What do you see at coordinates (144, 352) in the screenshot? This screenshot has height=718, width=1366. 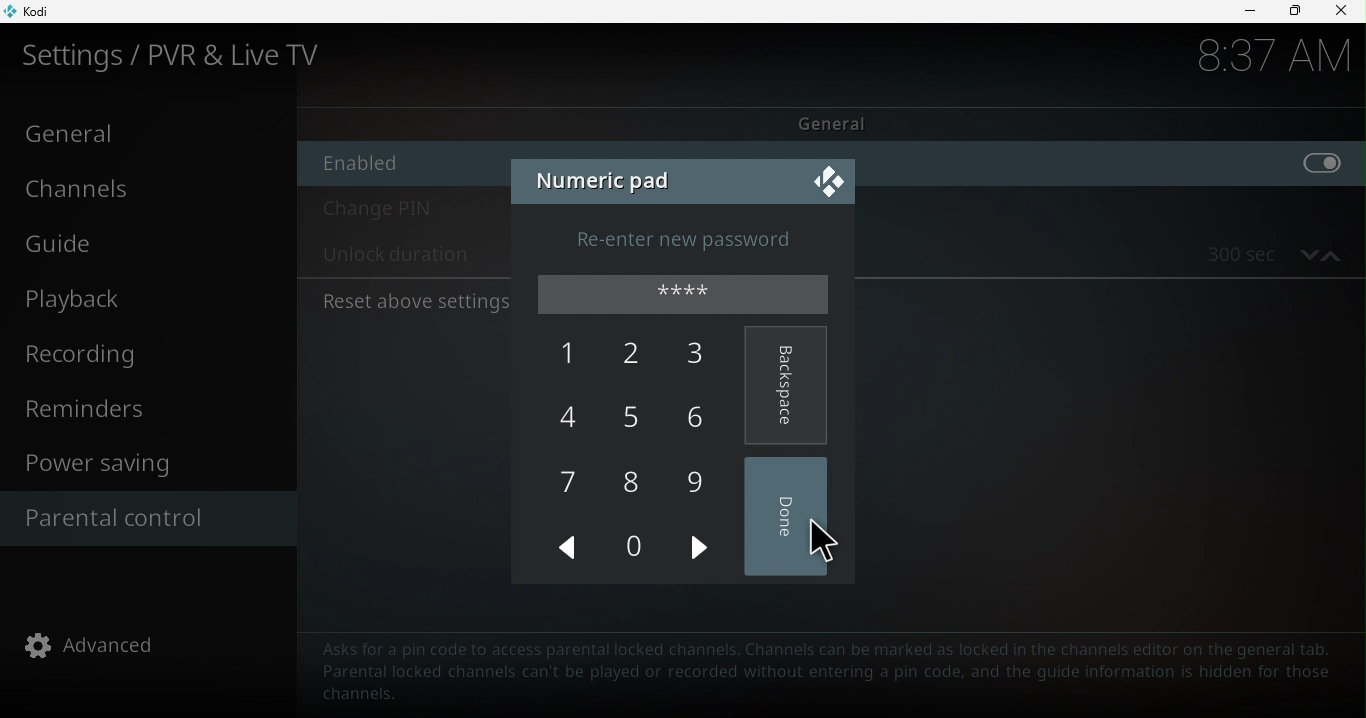 I see `Recording` at bounding box center [144, 352].